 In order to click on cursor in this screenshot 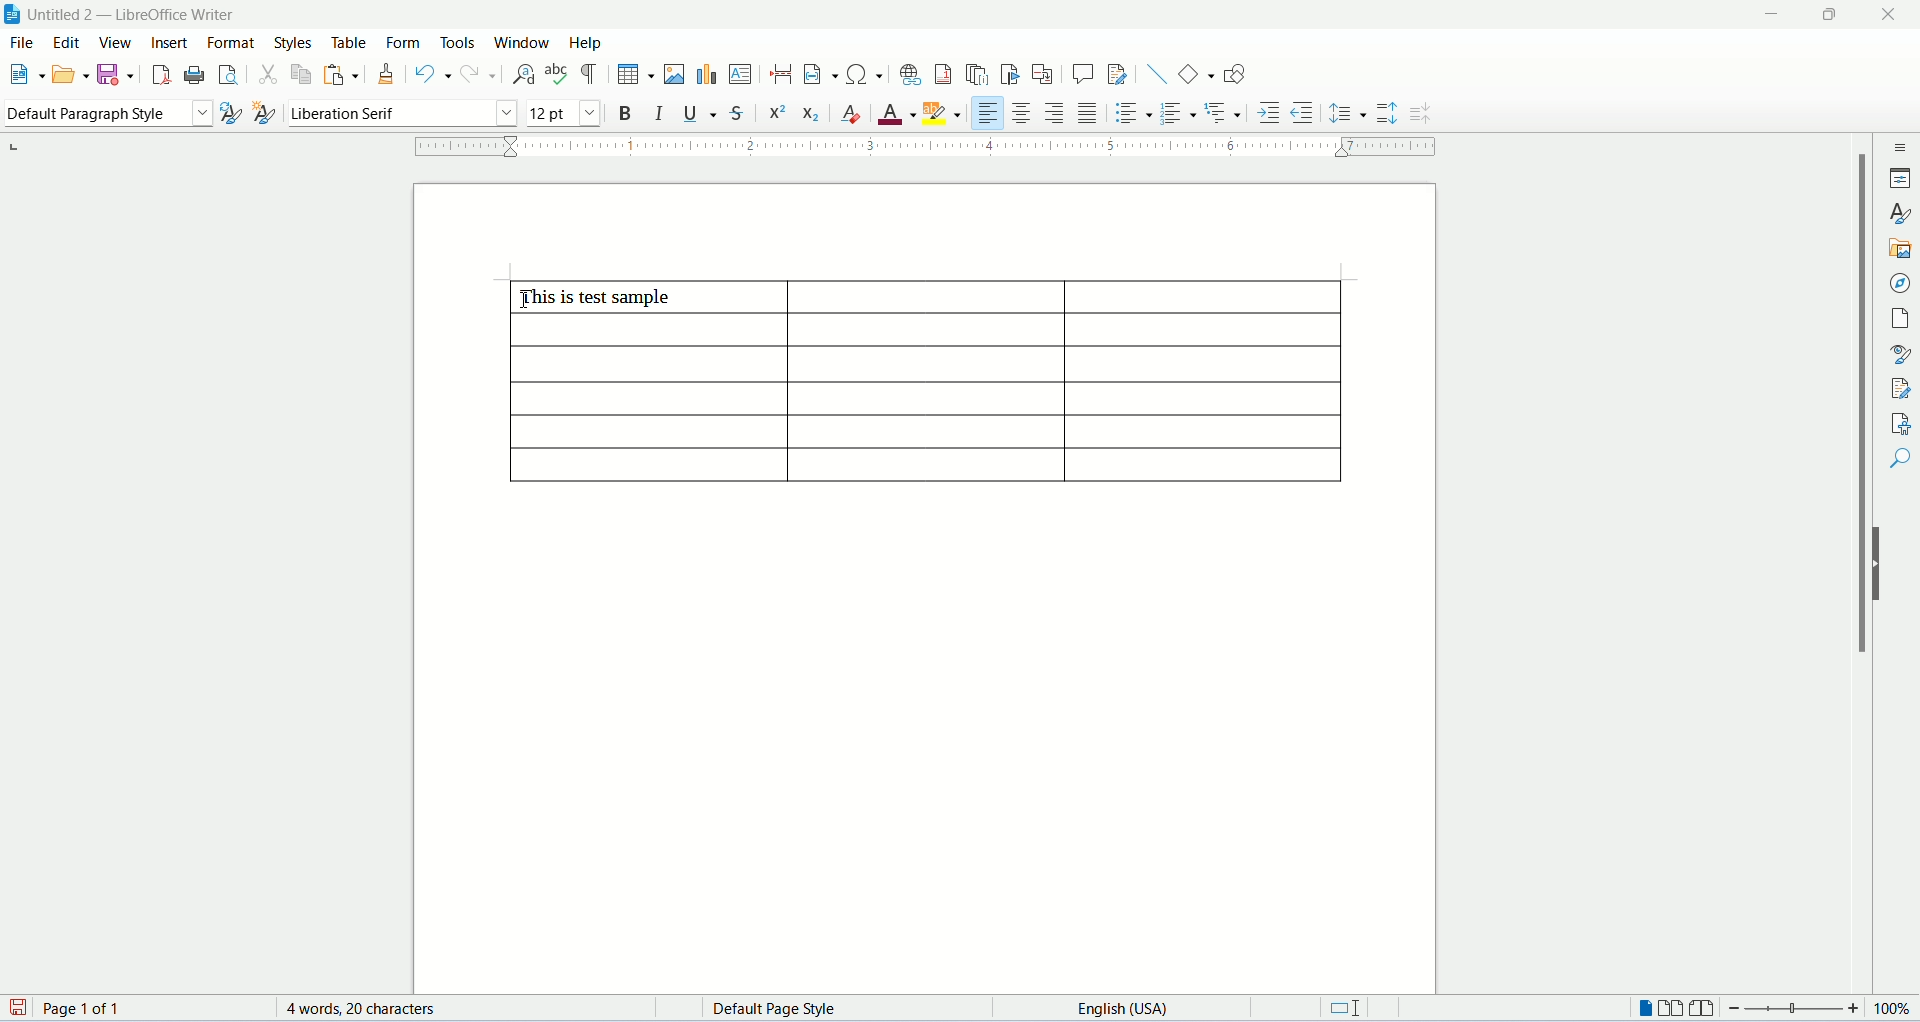, I will do `click(524, 294)`.